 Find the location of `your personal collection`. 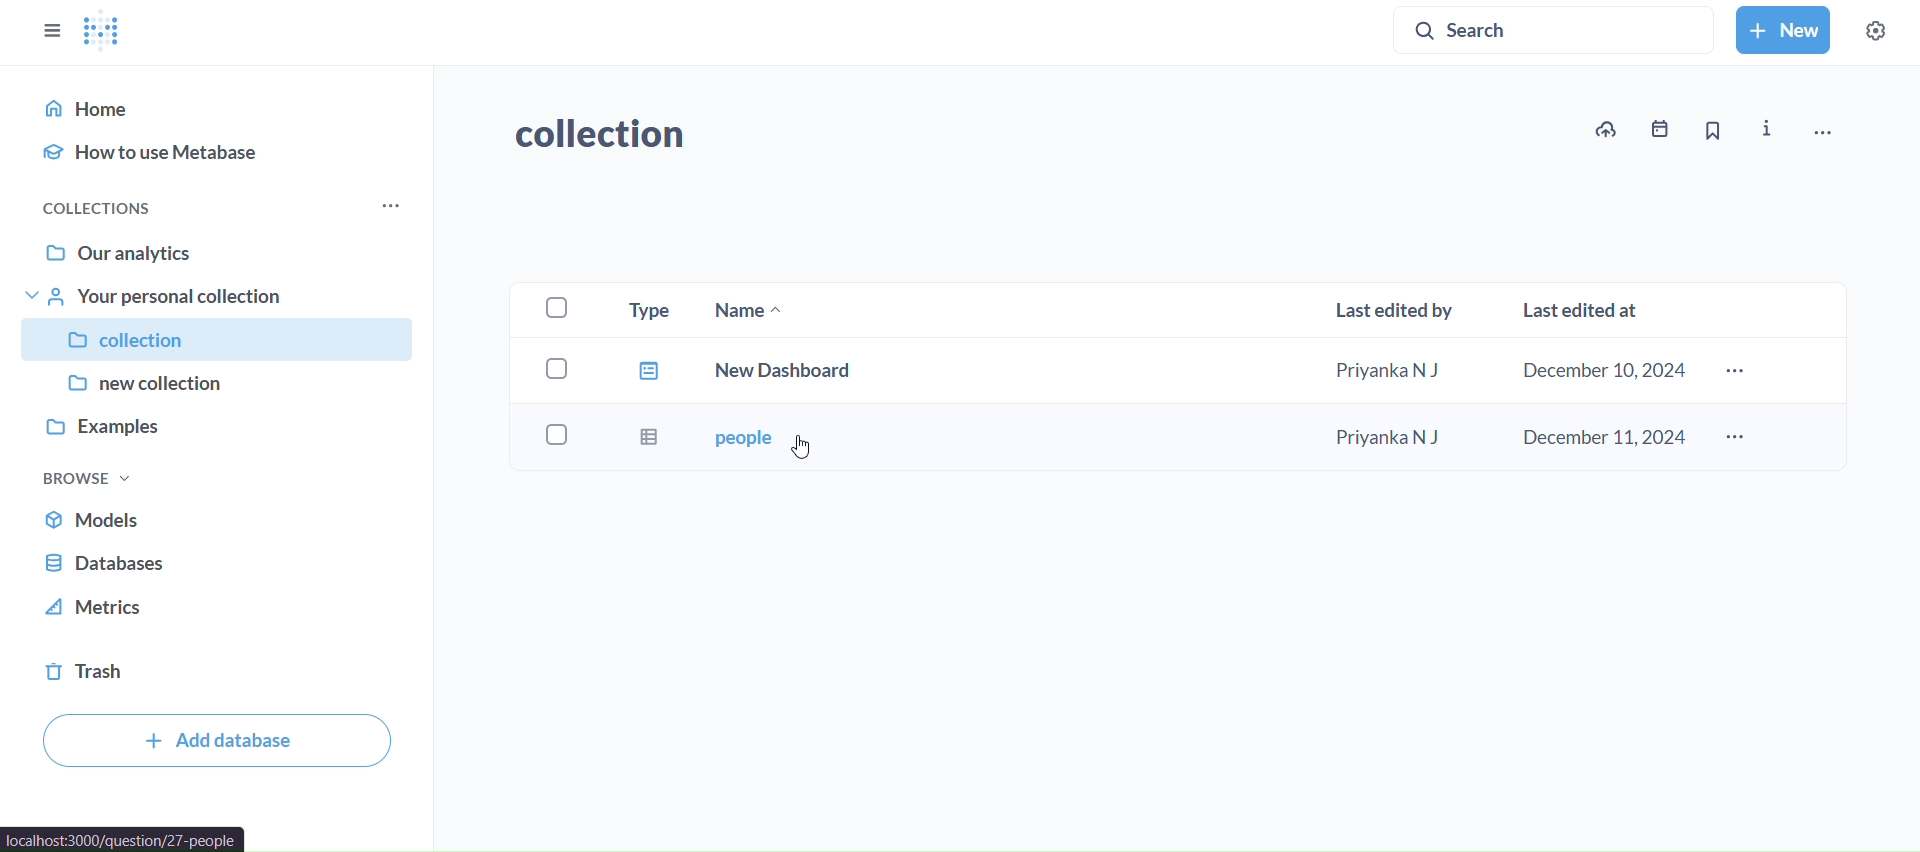

your personal collection is located at coordinates (218, 298).